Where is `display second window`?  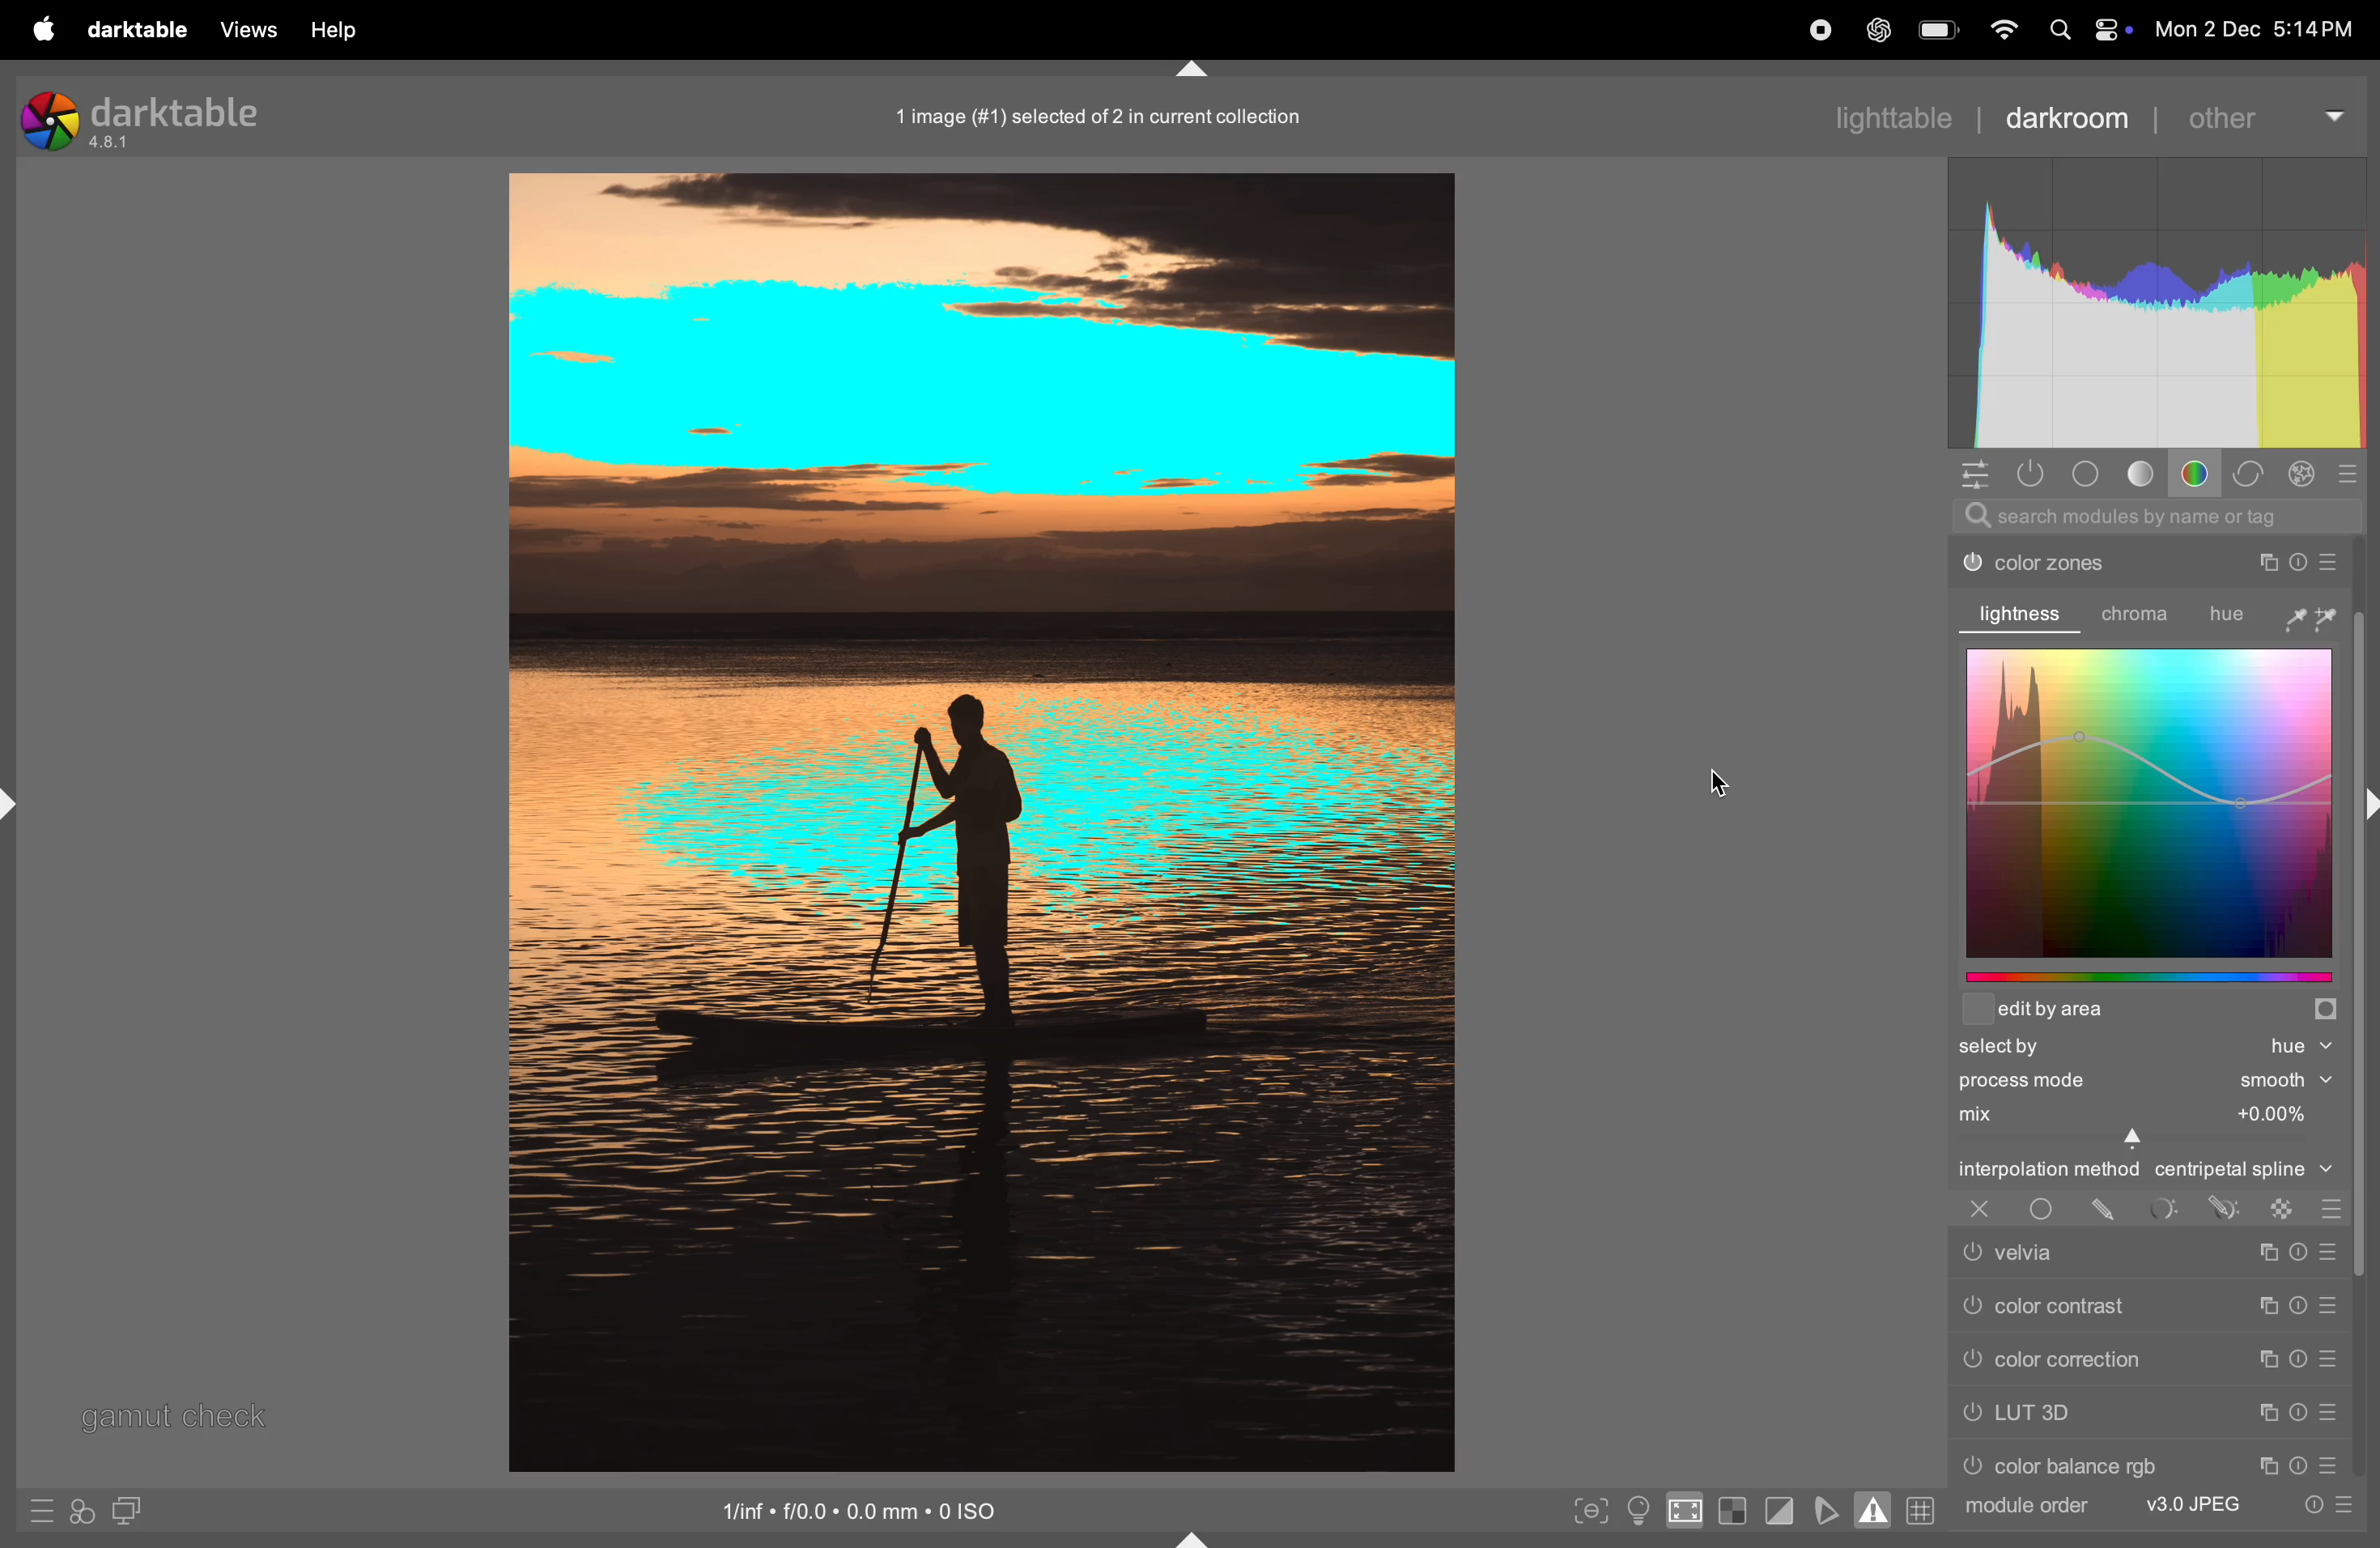 display second window is located at coordinates (131, 1513).